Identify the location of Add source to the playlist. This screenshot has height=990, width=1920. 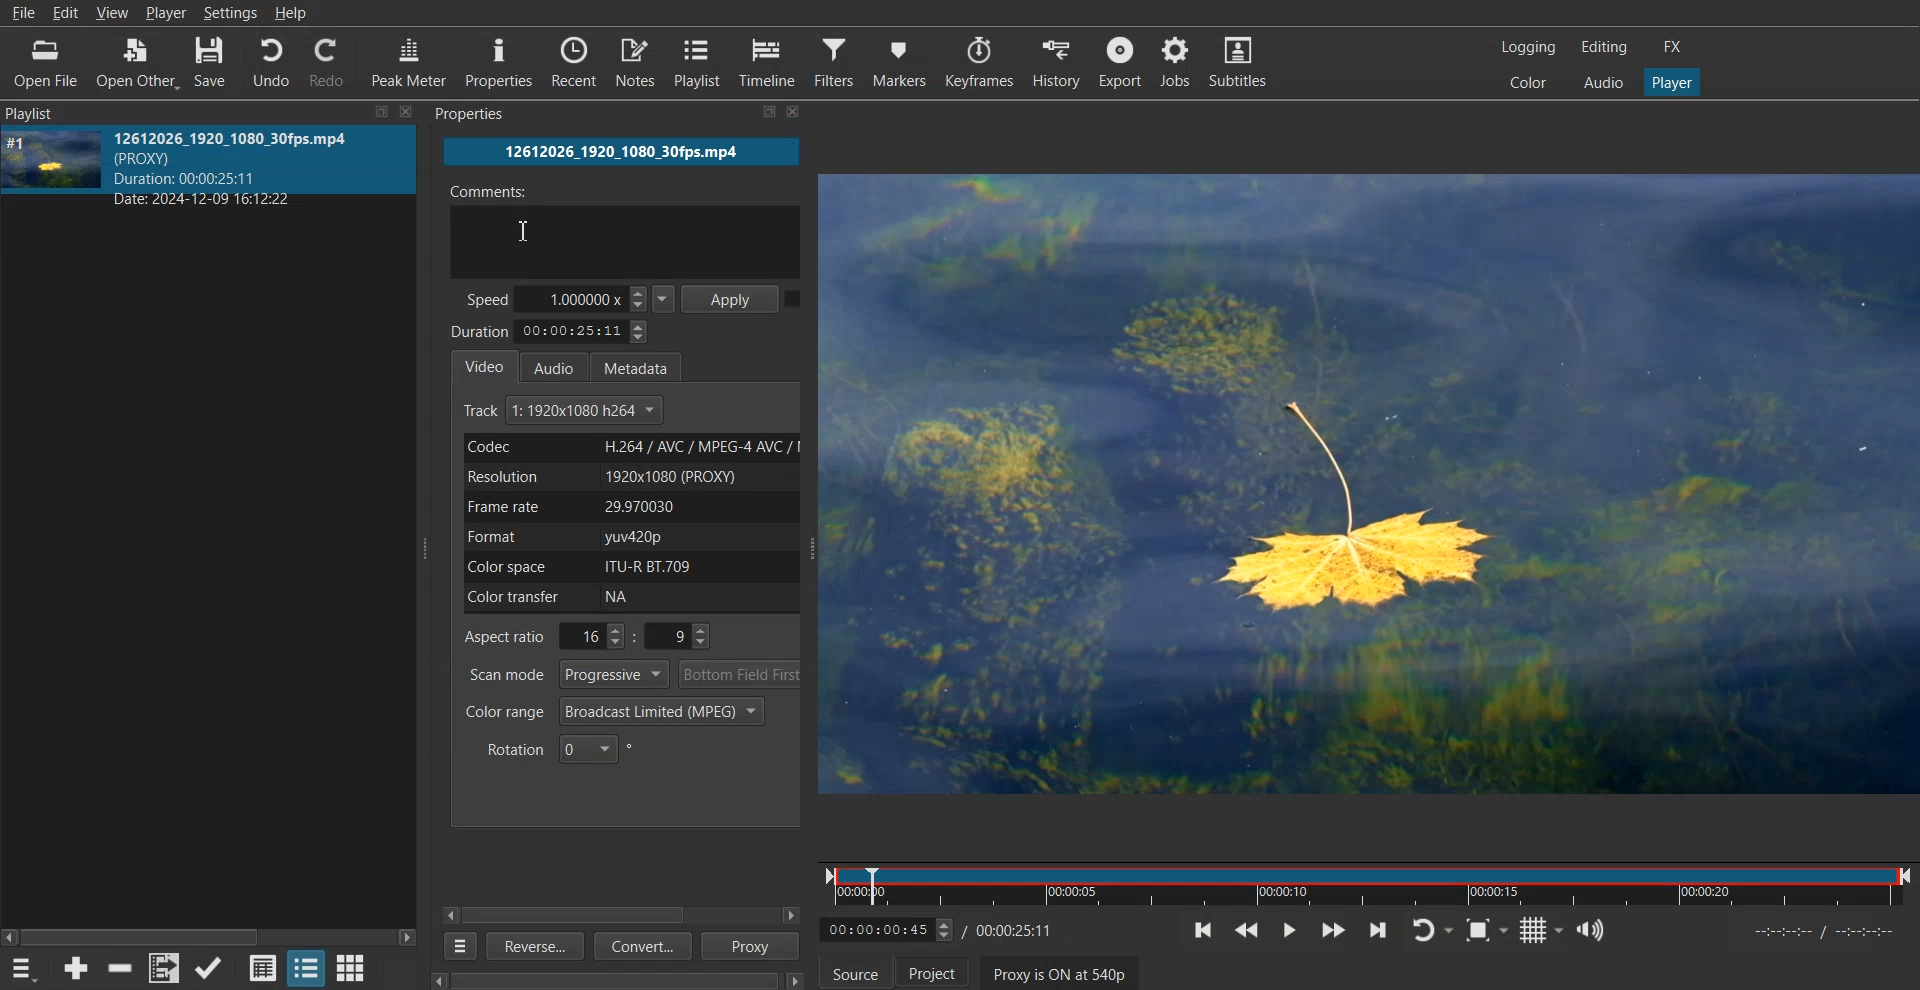
(76, 967).